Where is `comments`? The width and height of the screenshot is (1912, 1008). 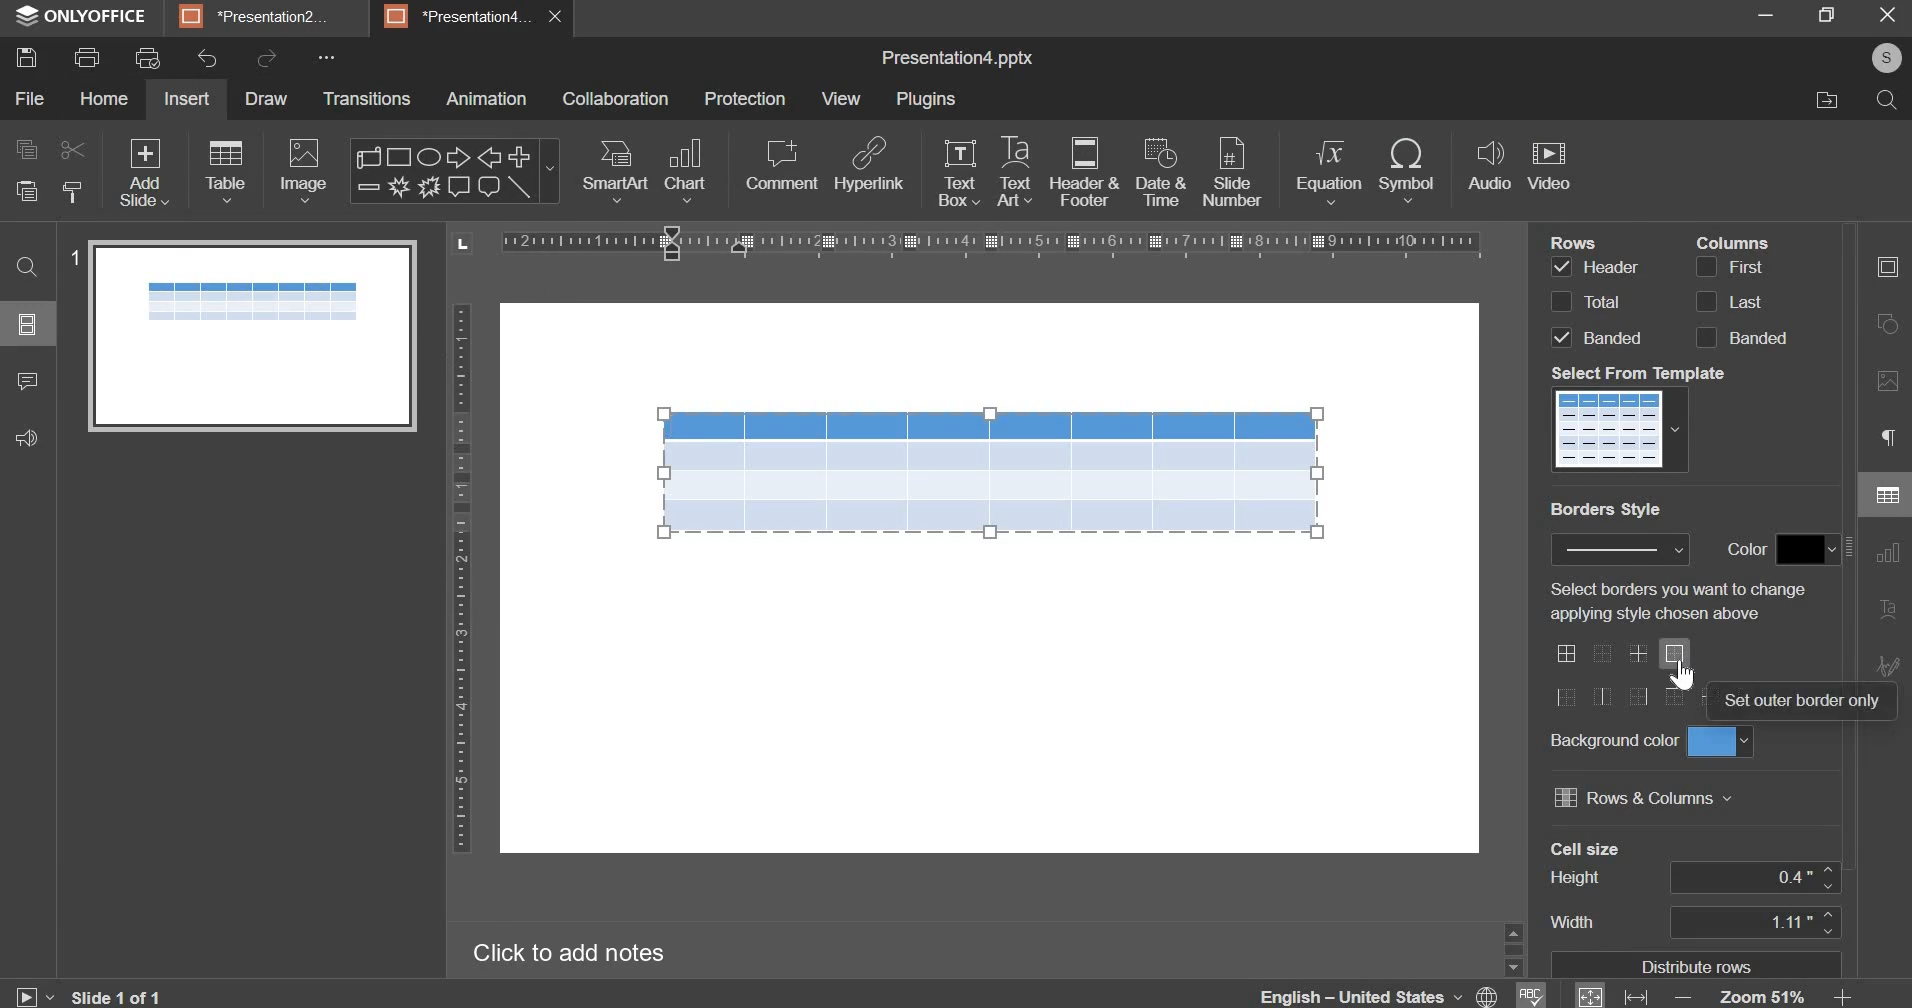 comments is located at coordinates (26, 381).